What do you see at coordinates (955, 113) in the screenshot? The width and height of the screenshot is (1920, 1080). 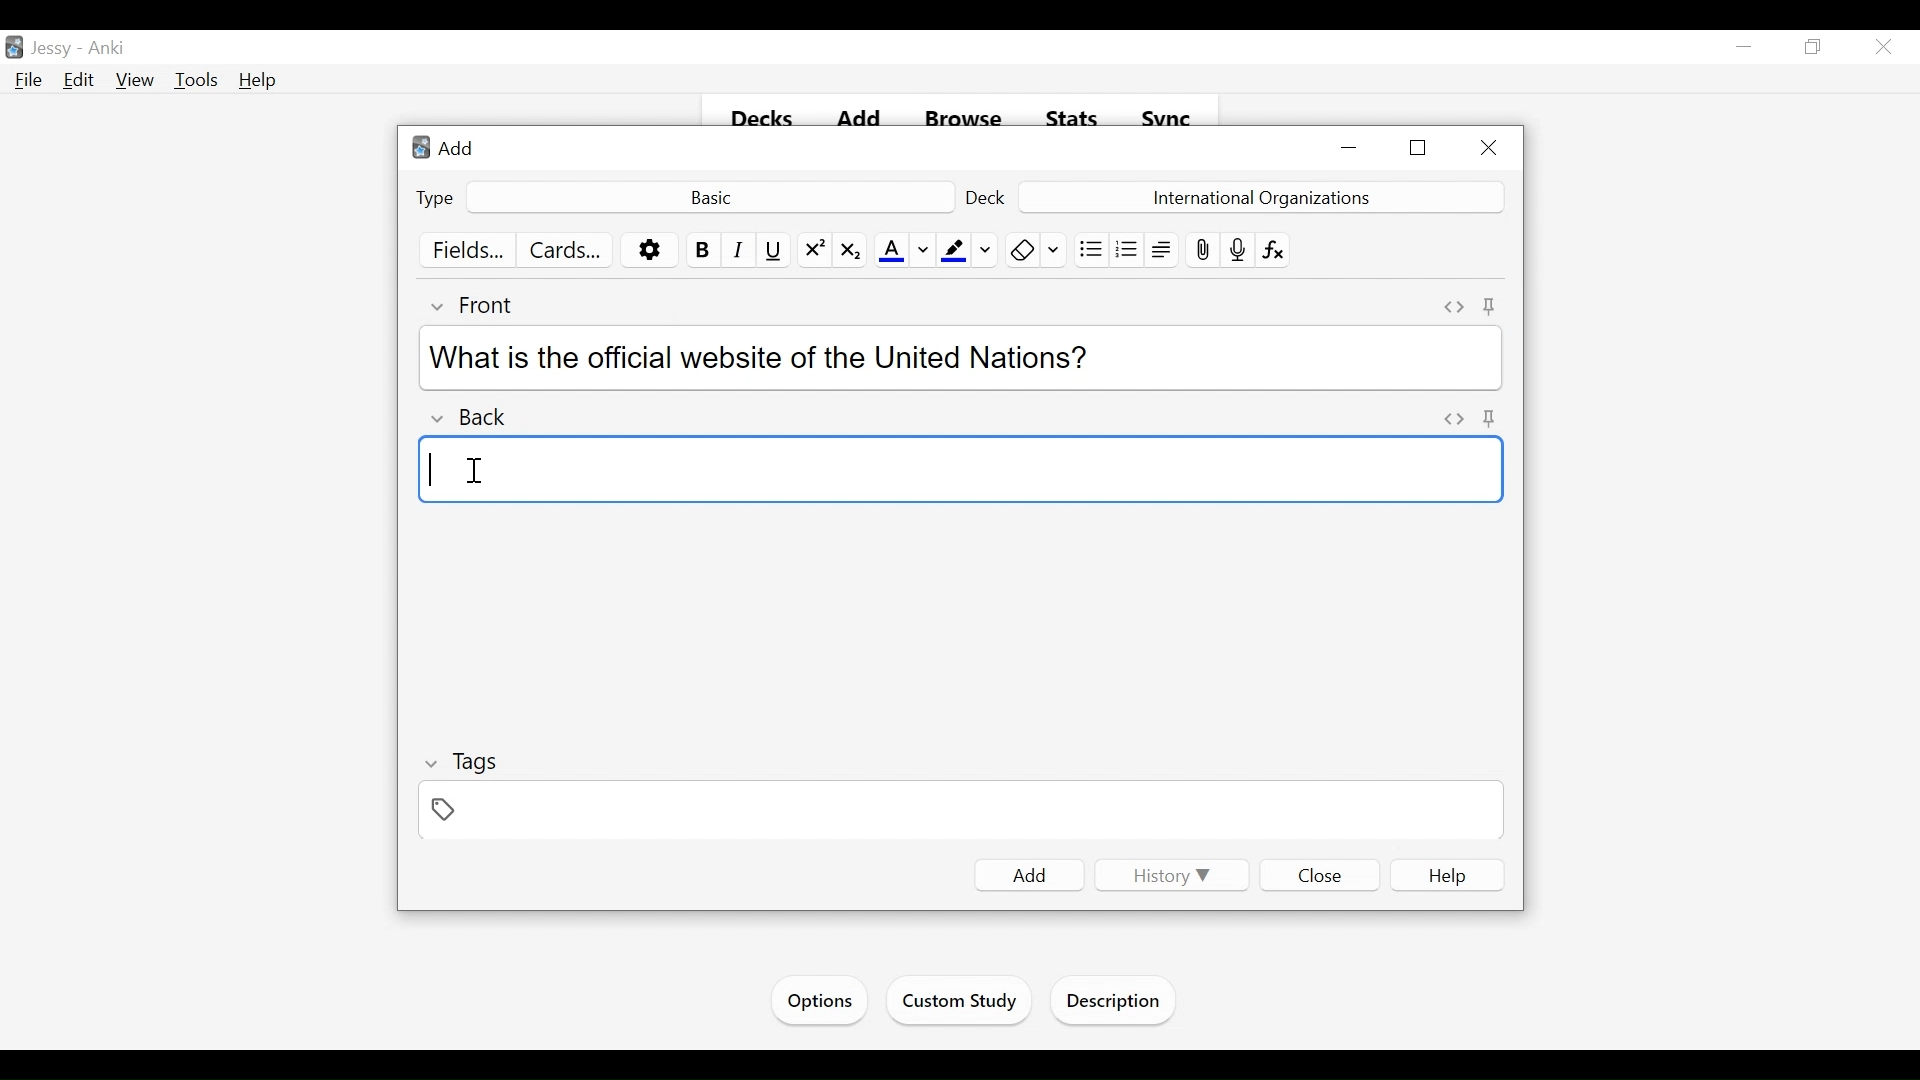 I see `Browse` at bounding box center [955, 113].